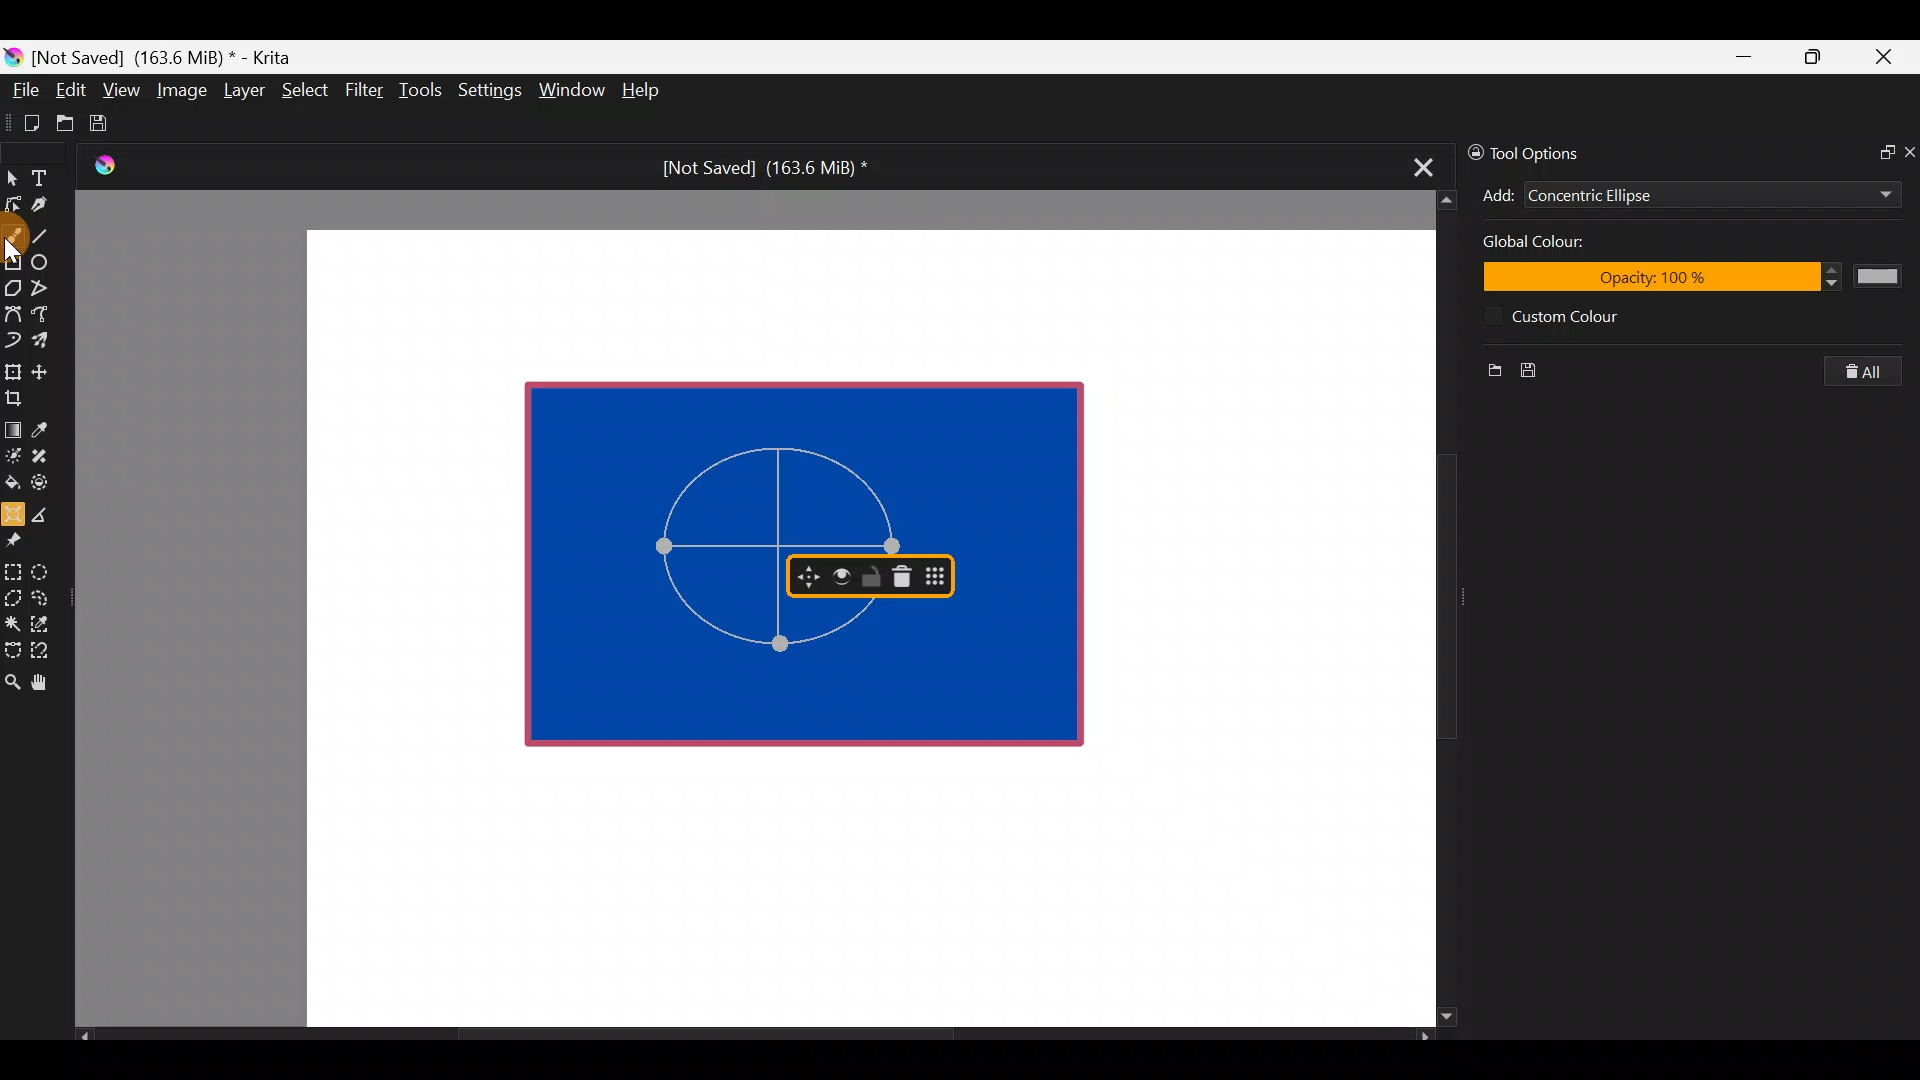 The height and width of the screenshot is (1080, 1920). What do you see at coordinates (1908, 151) in the screenshot?
I see `Close docker` at bounding box center [1908, 151].